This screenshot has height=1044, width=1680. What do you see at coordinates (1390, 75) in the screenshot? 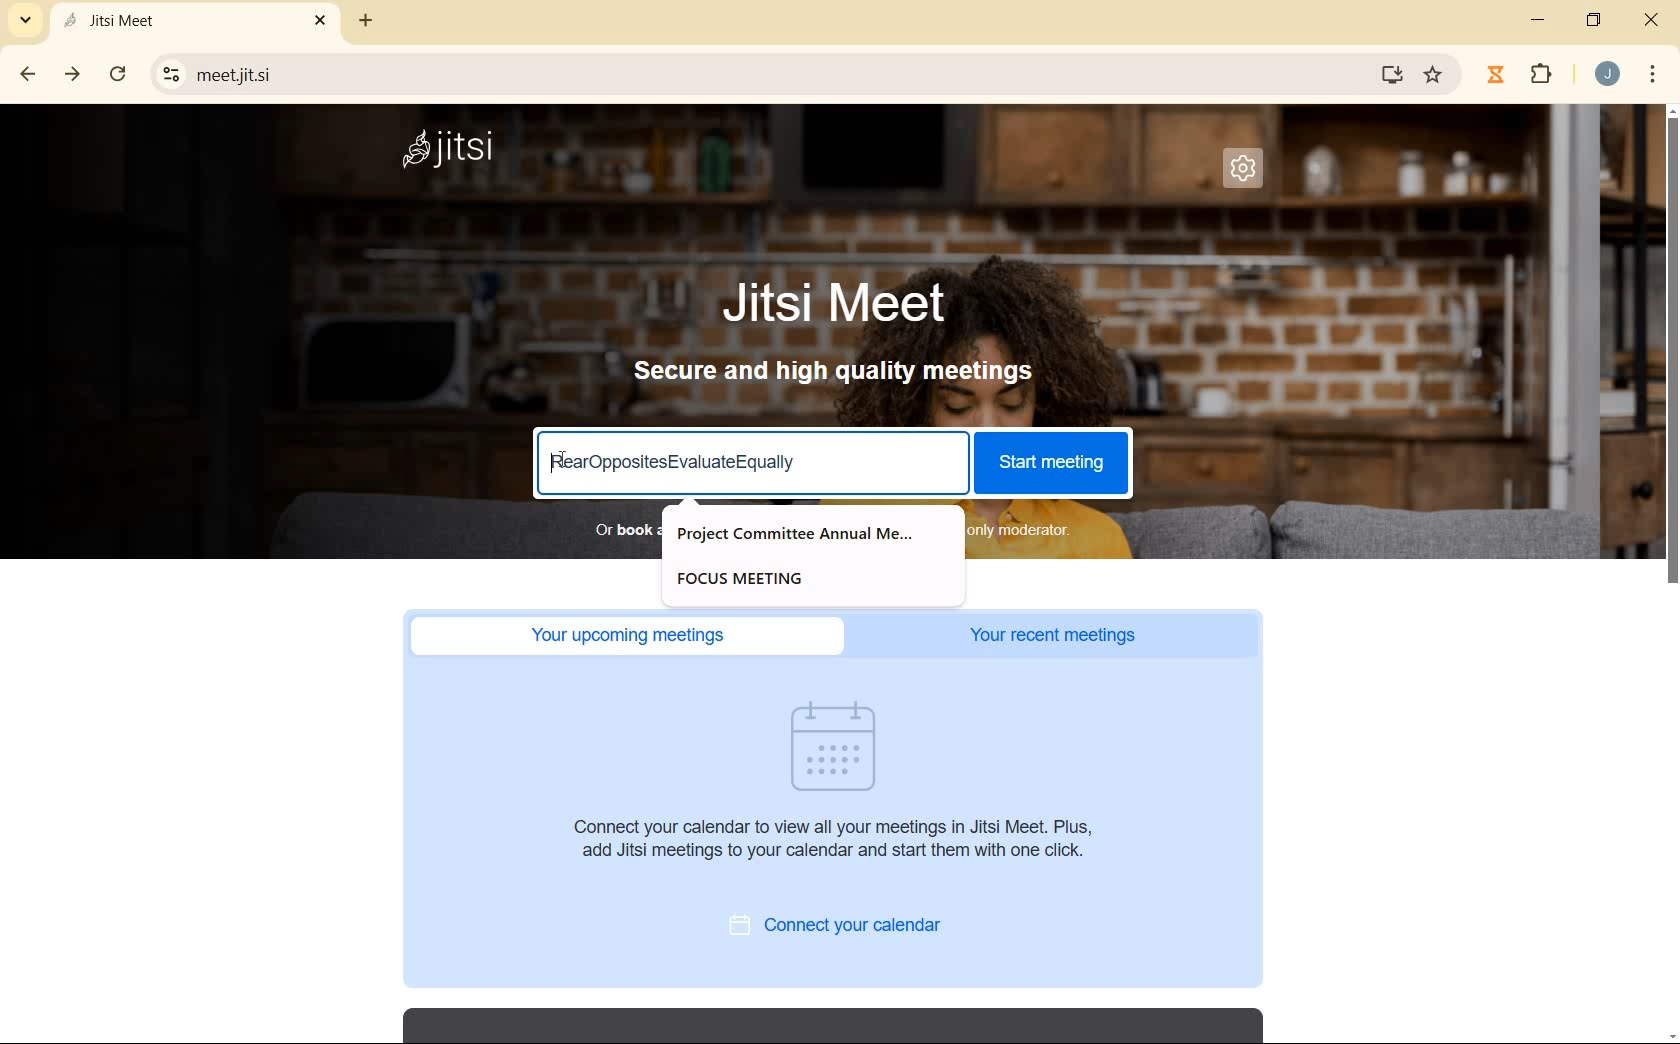
I see `Download` at bounding box center [1390, 75].